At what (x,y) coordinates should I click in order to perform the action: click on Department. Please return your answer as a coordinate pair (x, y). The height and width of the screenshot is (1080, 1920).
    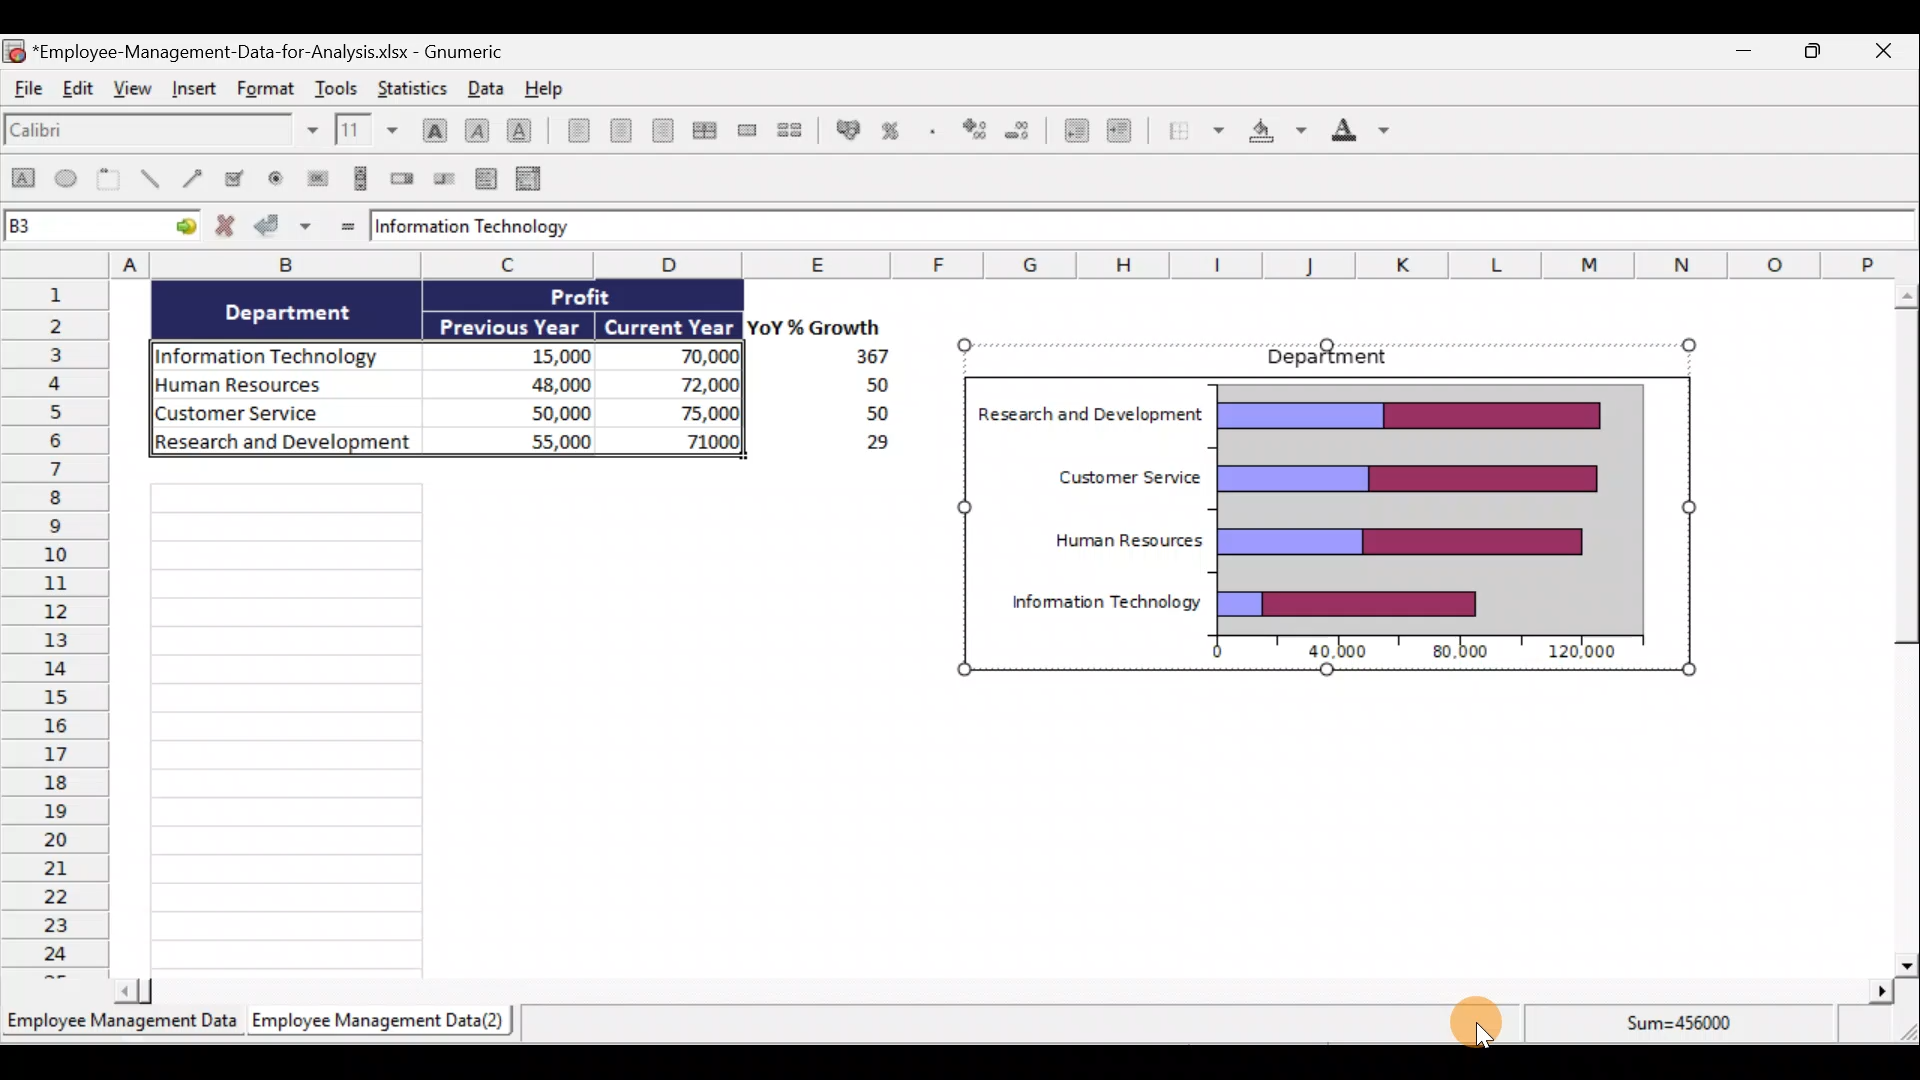
    Looking at the image, I should click on (301, 312).